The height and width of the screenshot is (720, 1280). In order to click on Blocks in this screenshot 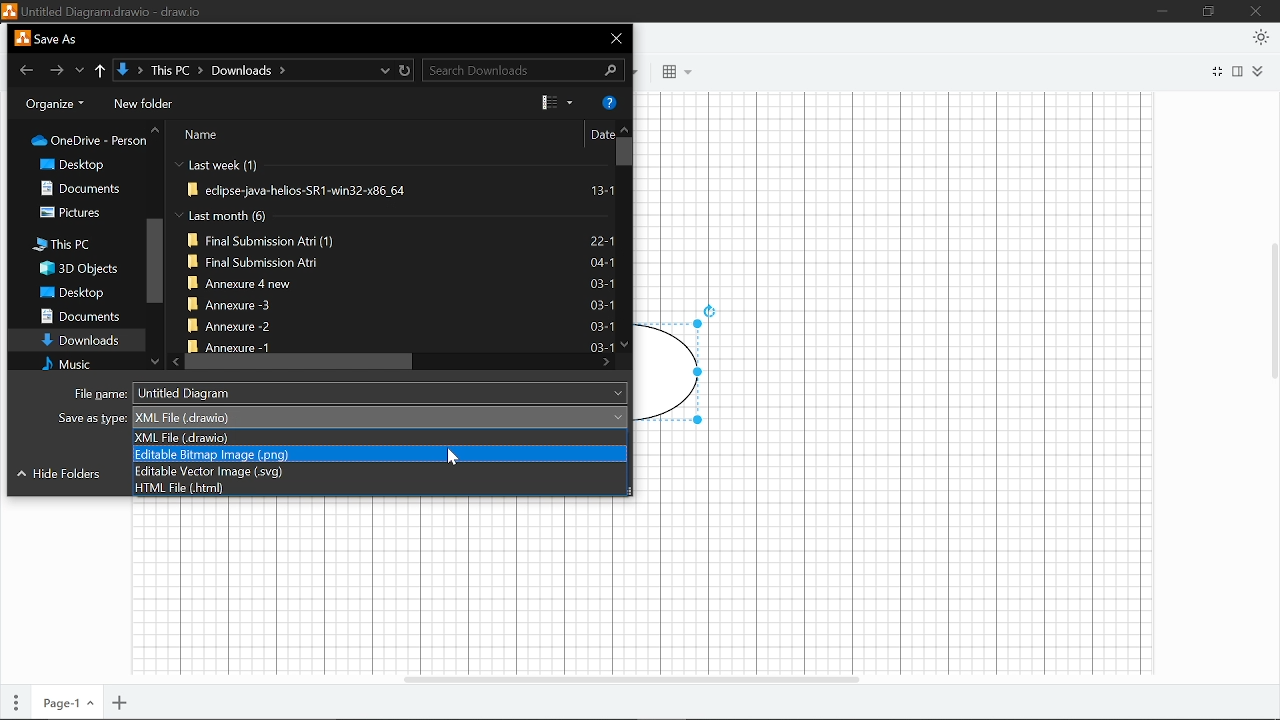, I will do `click(671, 73)`.